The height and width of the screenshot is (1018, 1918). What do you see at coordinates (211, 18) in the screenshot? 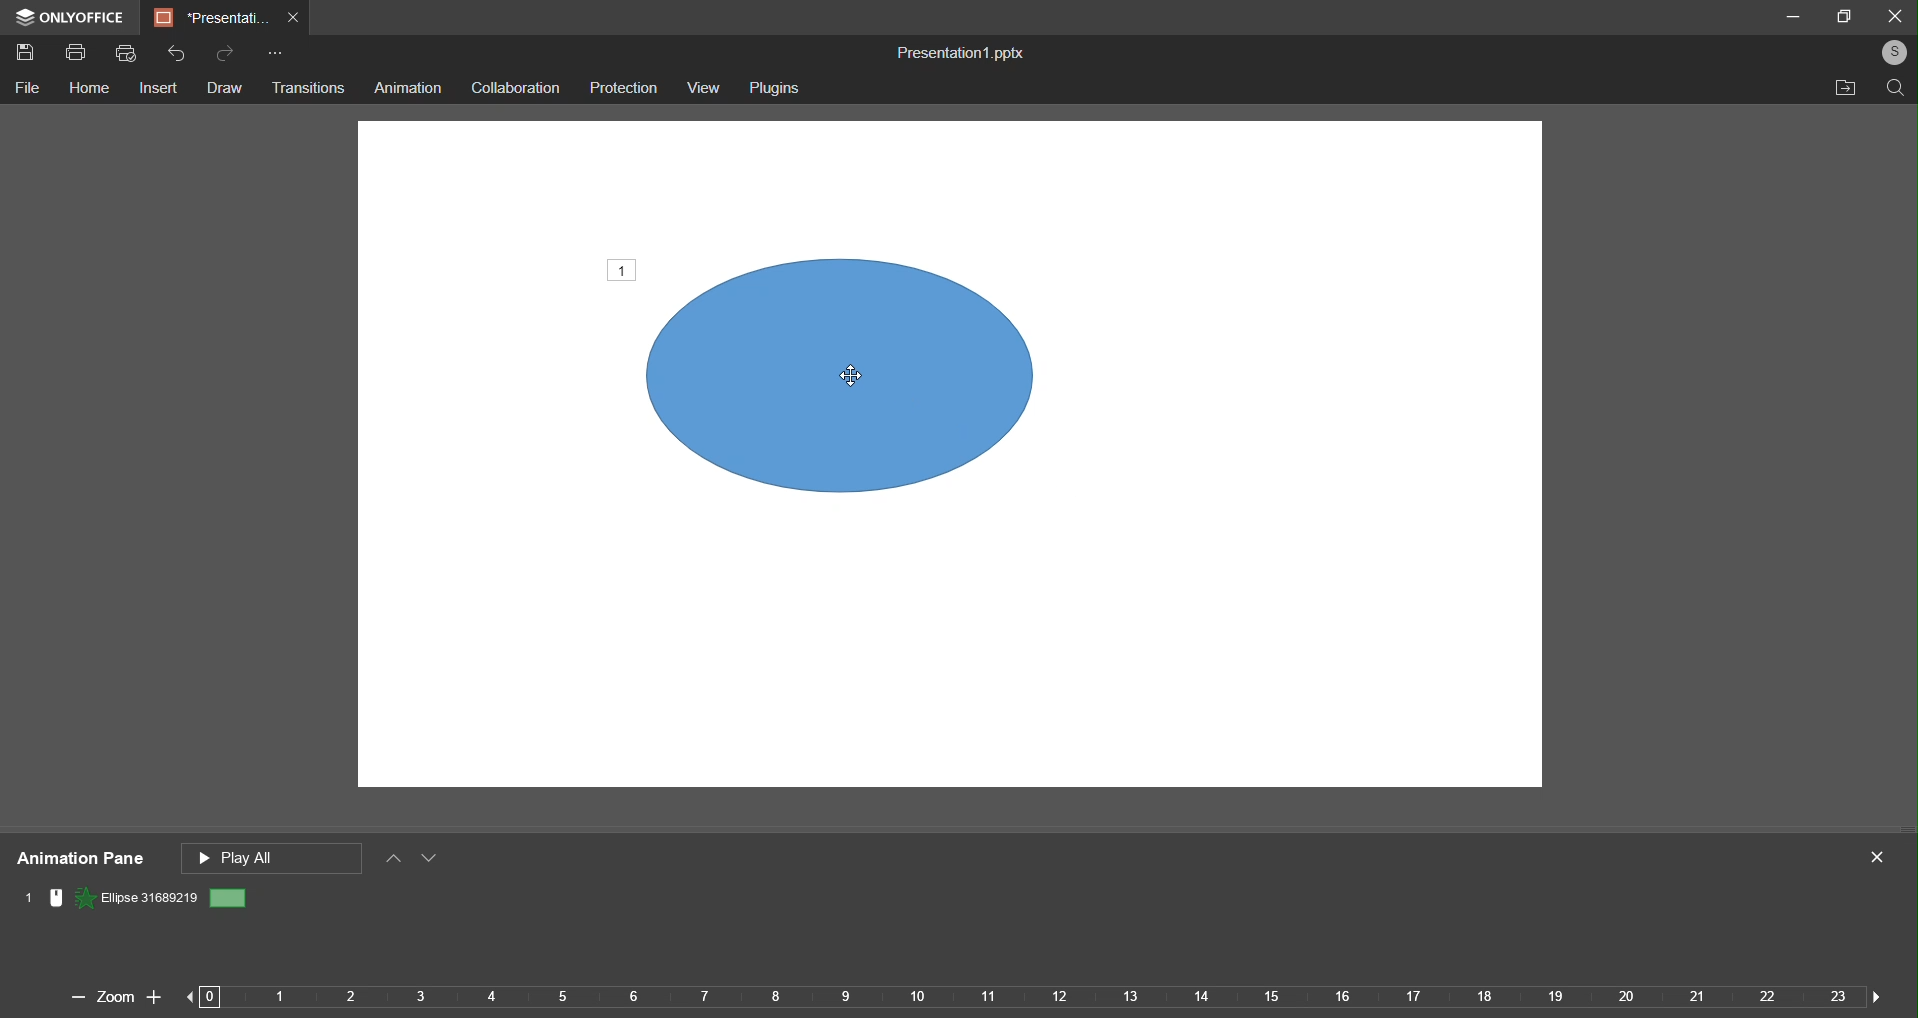
I see `Current Tab` at bounding box center [211, 18].